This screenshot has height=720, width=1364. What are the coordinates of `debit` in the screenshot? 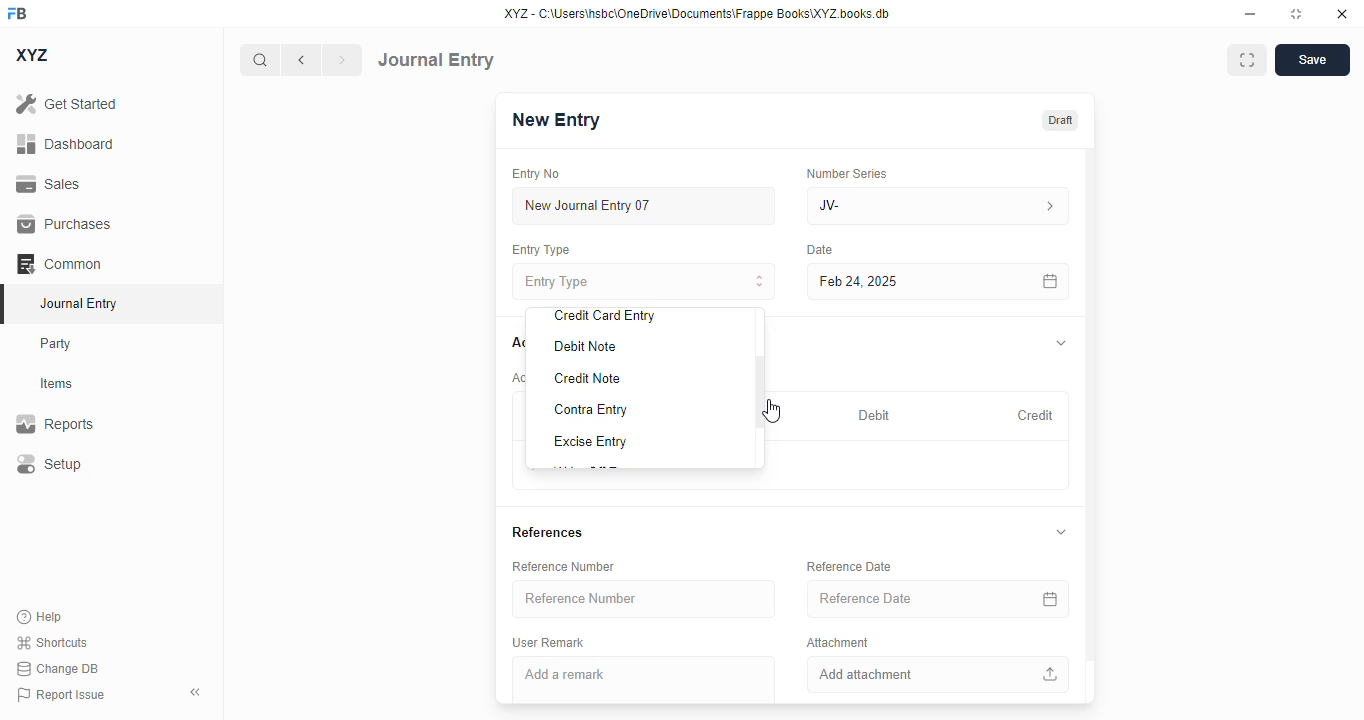 It's located at (875, 415).